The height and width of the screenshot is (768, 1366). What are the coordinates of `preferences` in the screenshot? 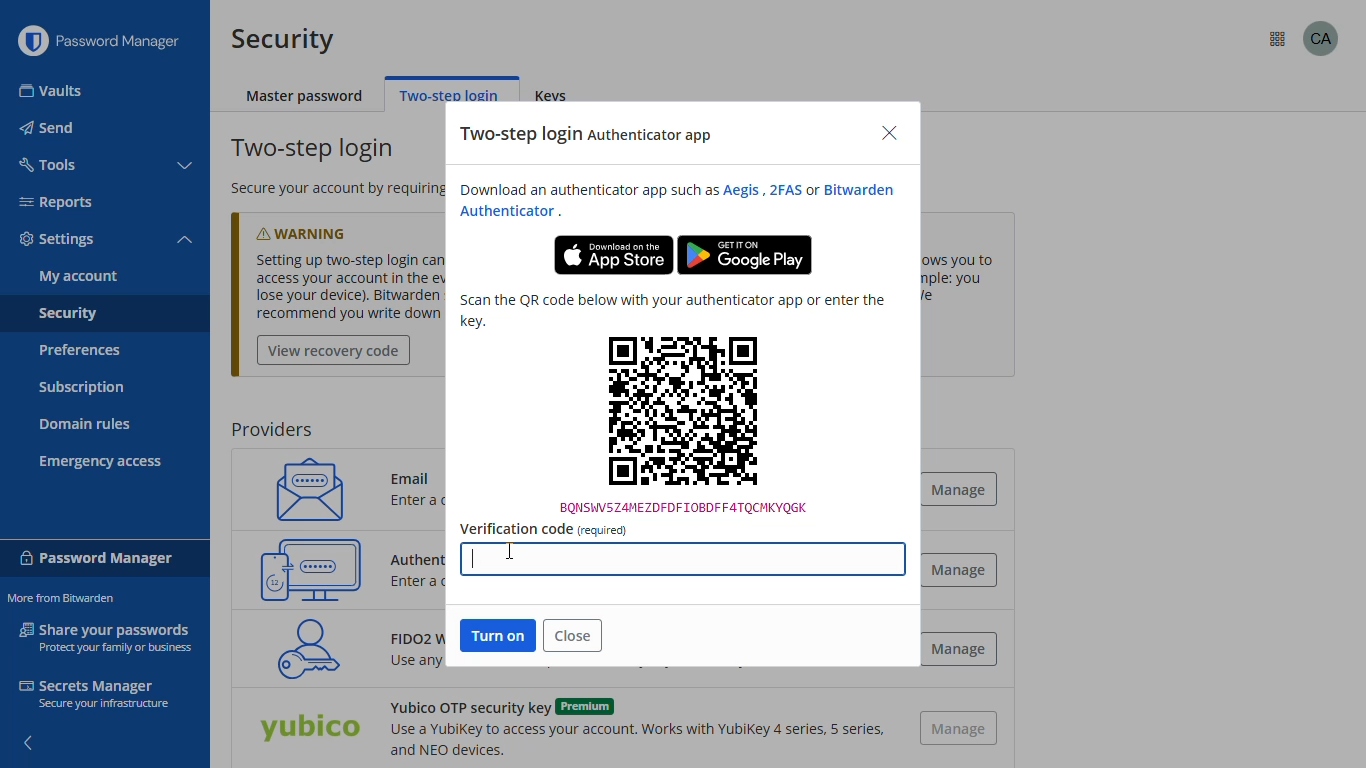 It's located at (78, 350).